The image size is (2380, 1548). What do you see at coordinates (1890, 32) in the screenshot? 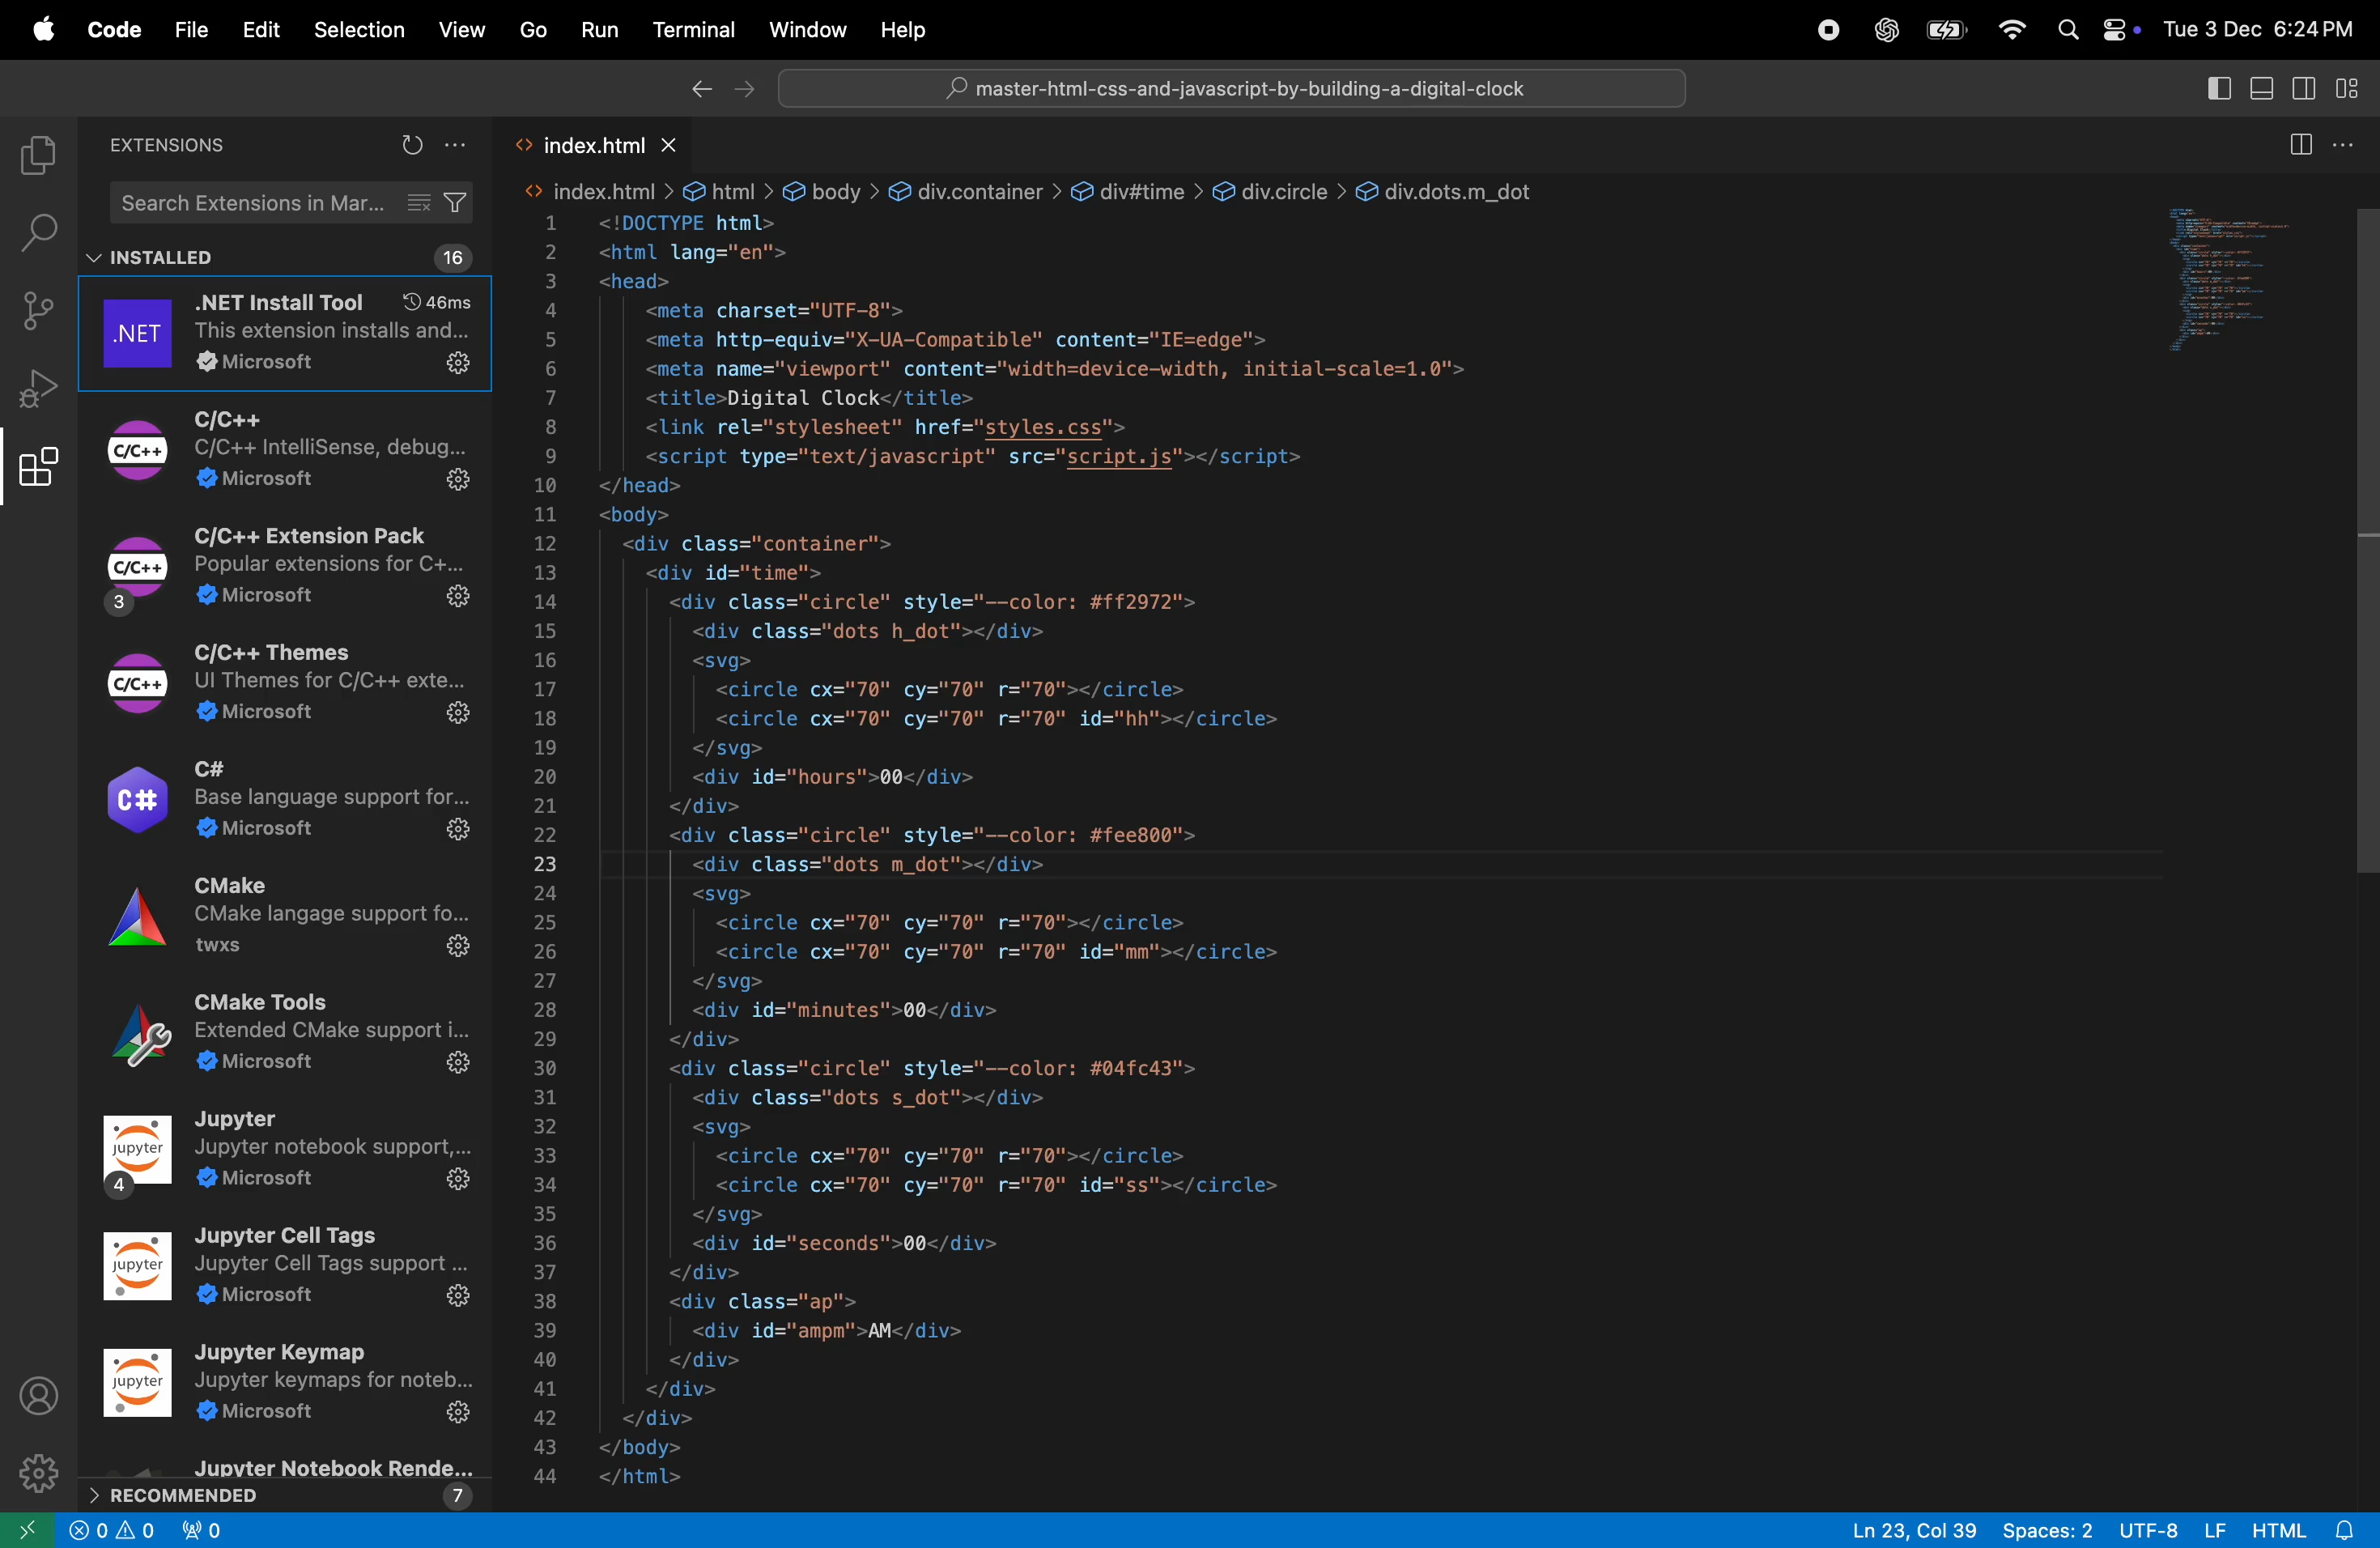
I see `chatgpt` at bounding box center [1890, 32].